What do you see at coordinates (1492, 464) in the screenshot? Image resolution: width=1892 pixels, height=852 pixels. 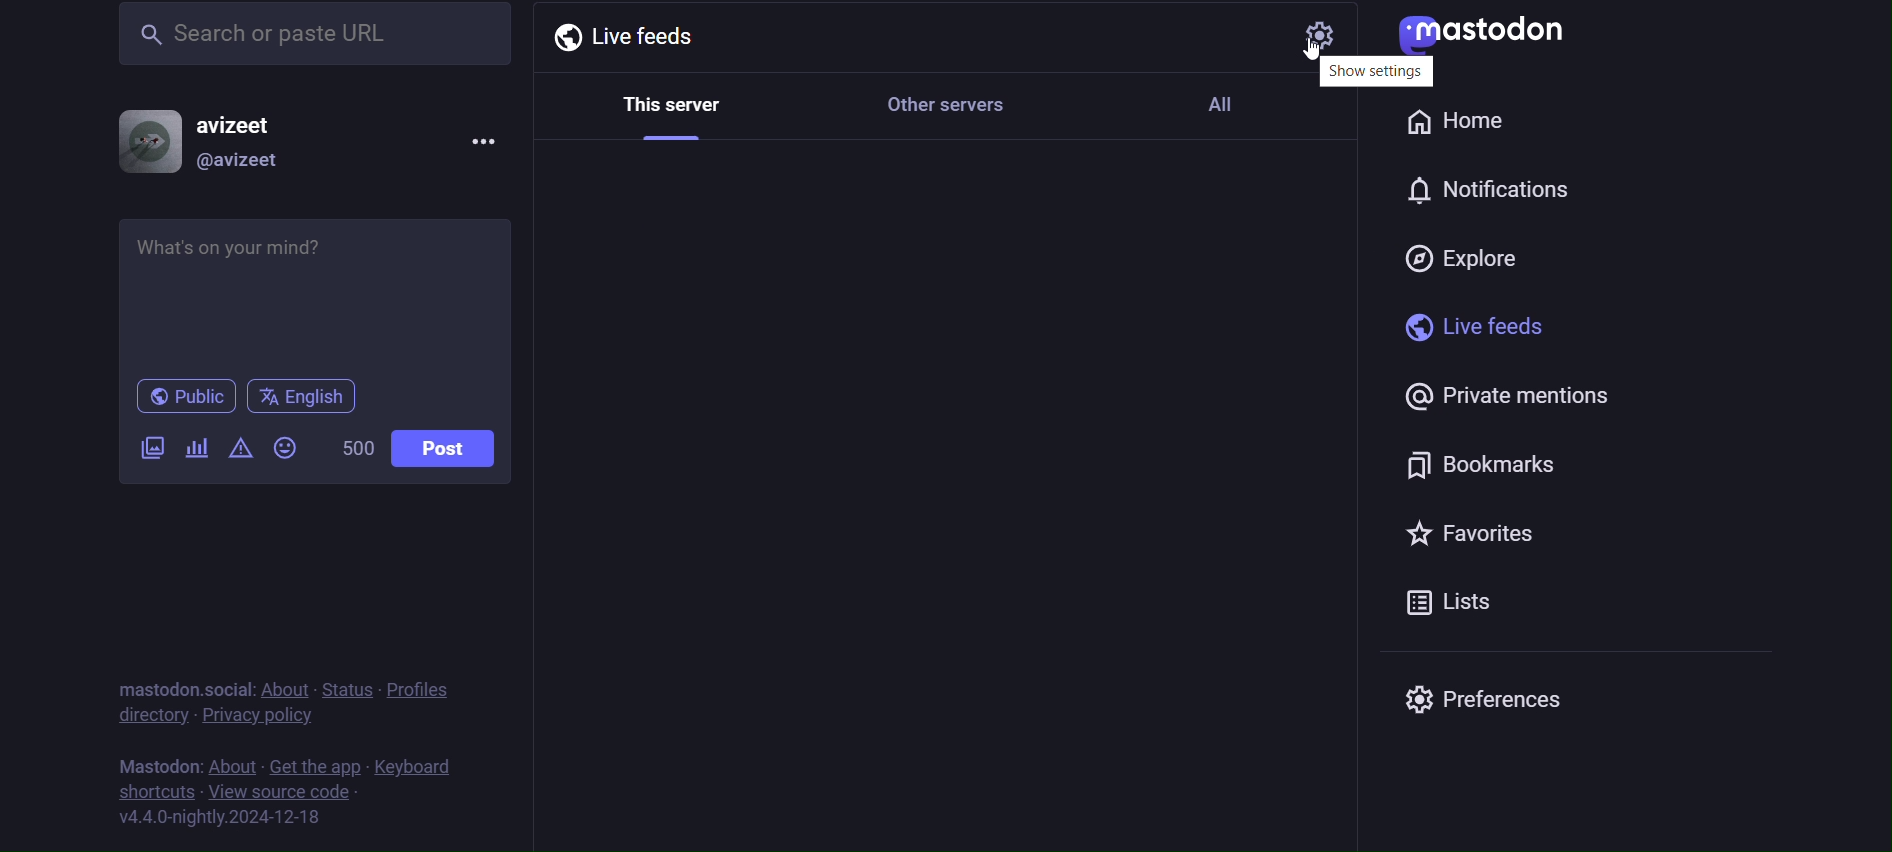 I see `bookmarks` at bounding box center [1492, 464].